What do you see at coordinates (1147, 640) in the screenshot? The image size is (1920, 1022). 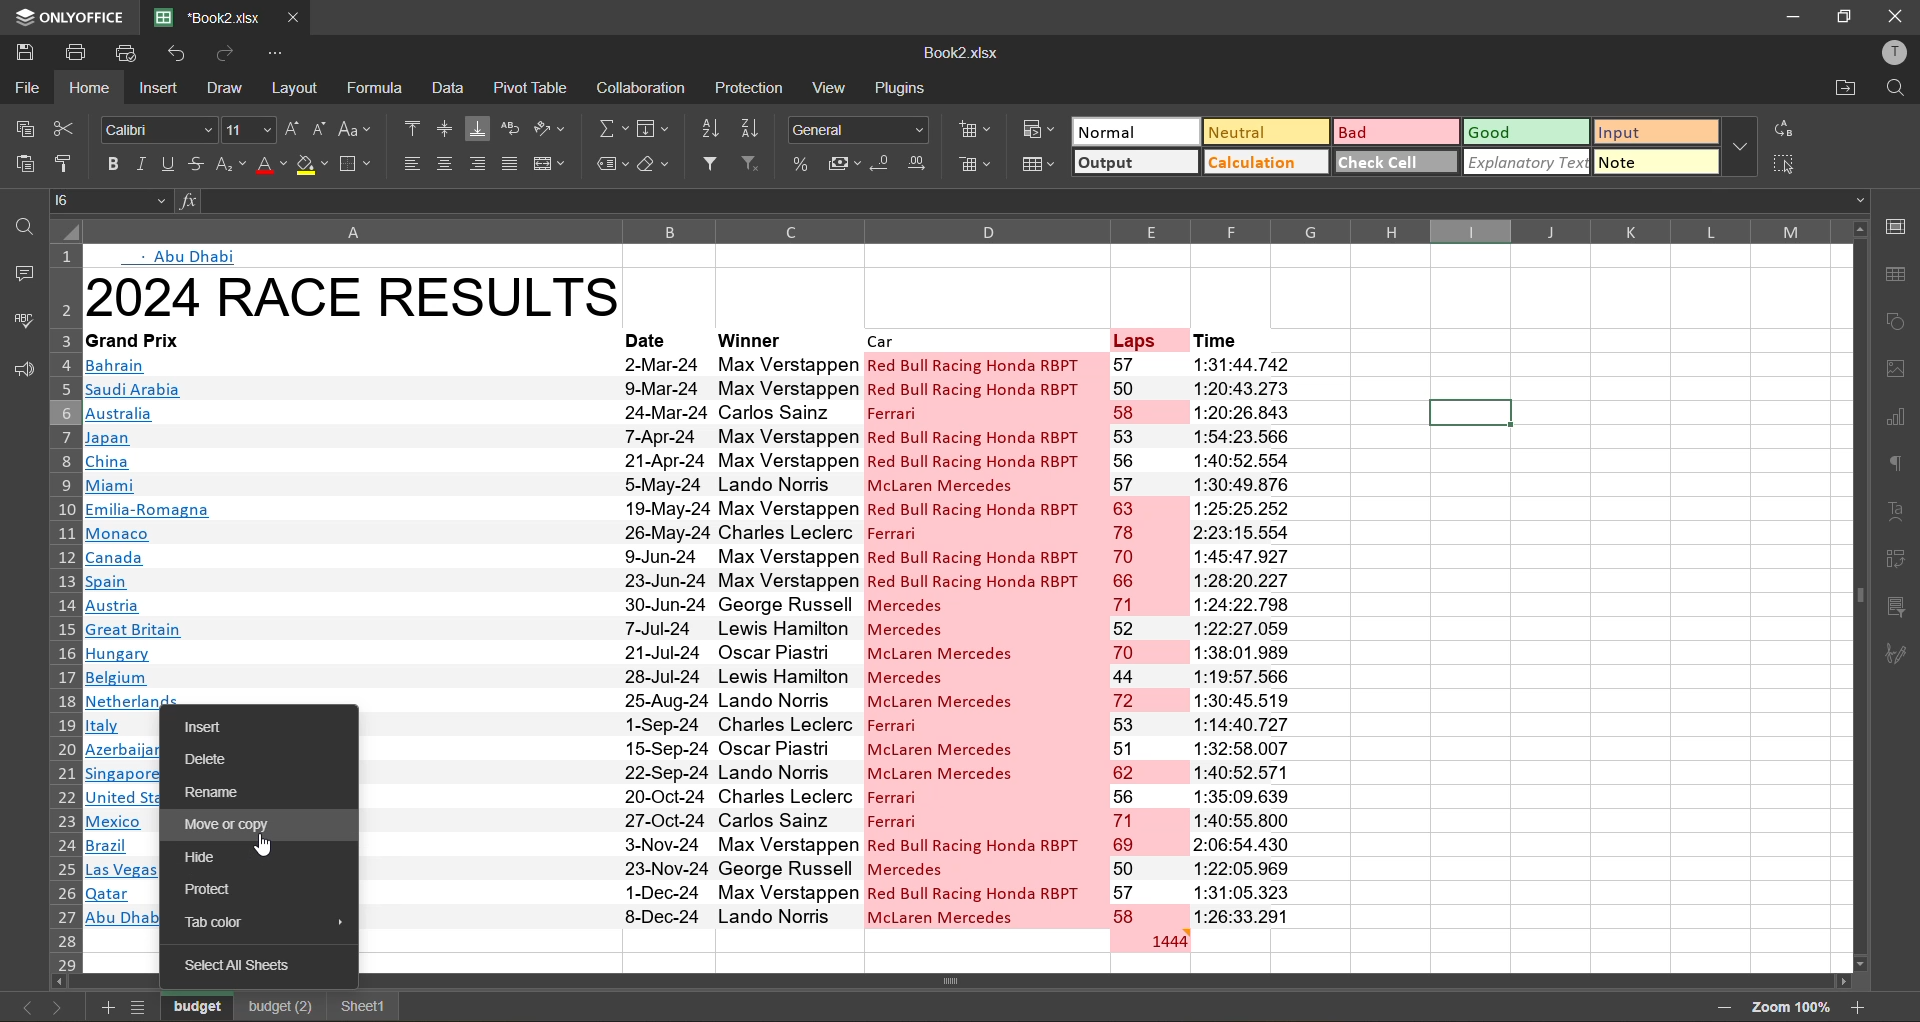 I see `laps` at bounding box center [1147, 640].